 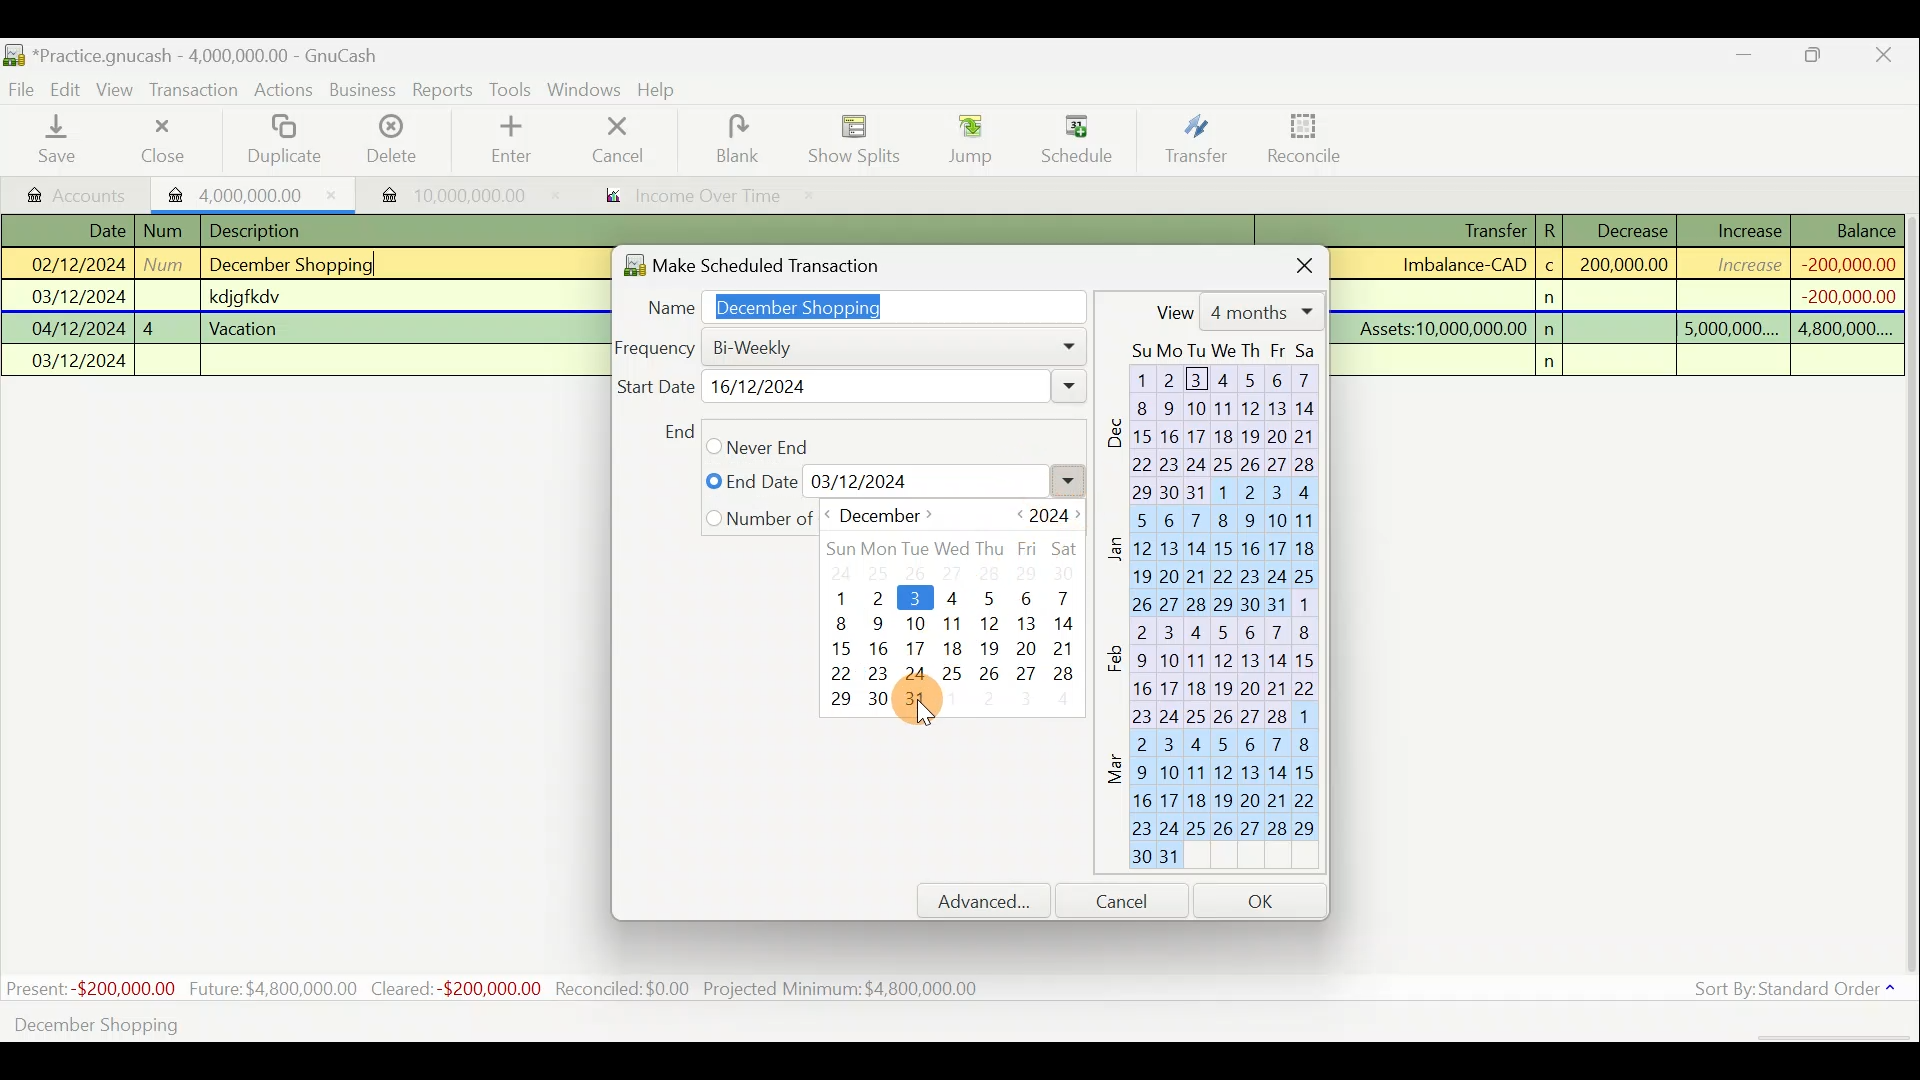 I want to click on Show splits, so click(x=860, y=138).